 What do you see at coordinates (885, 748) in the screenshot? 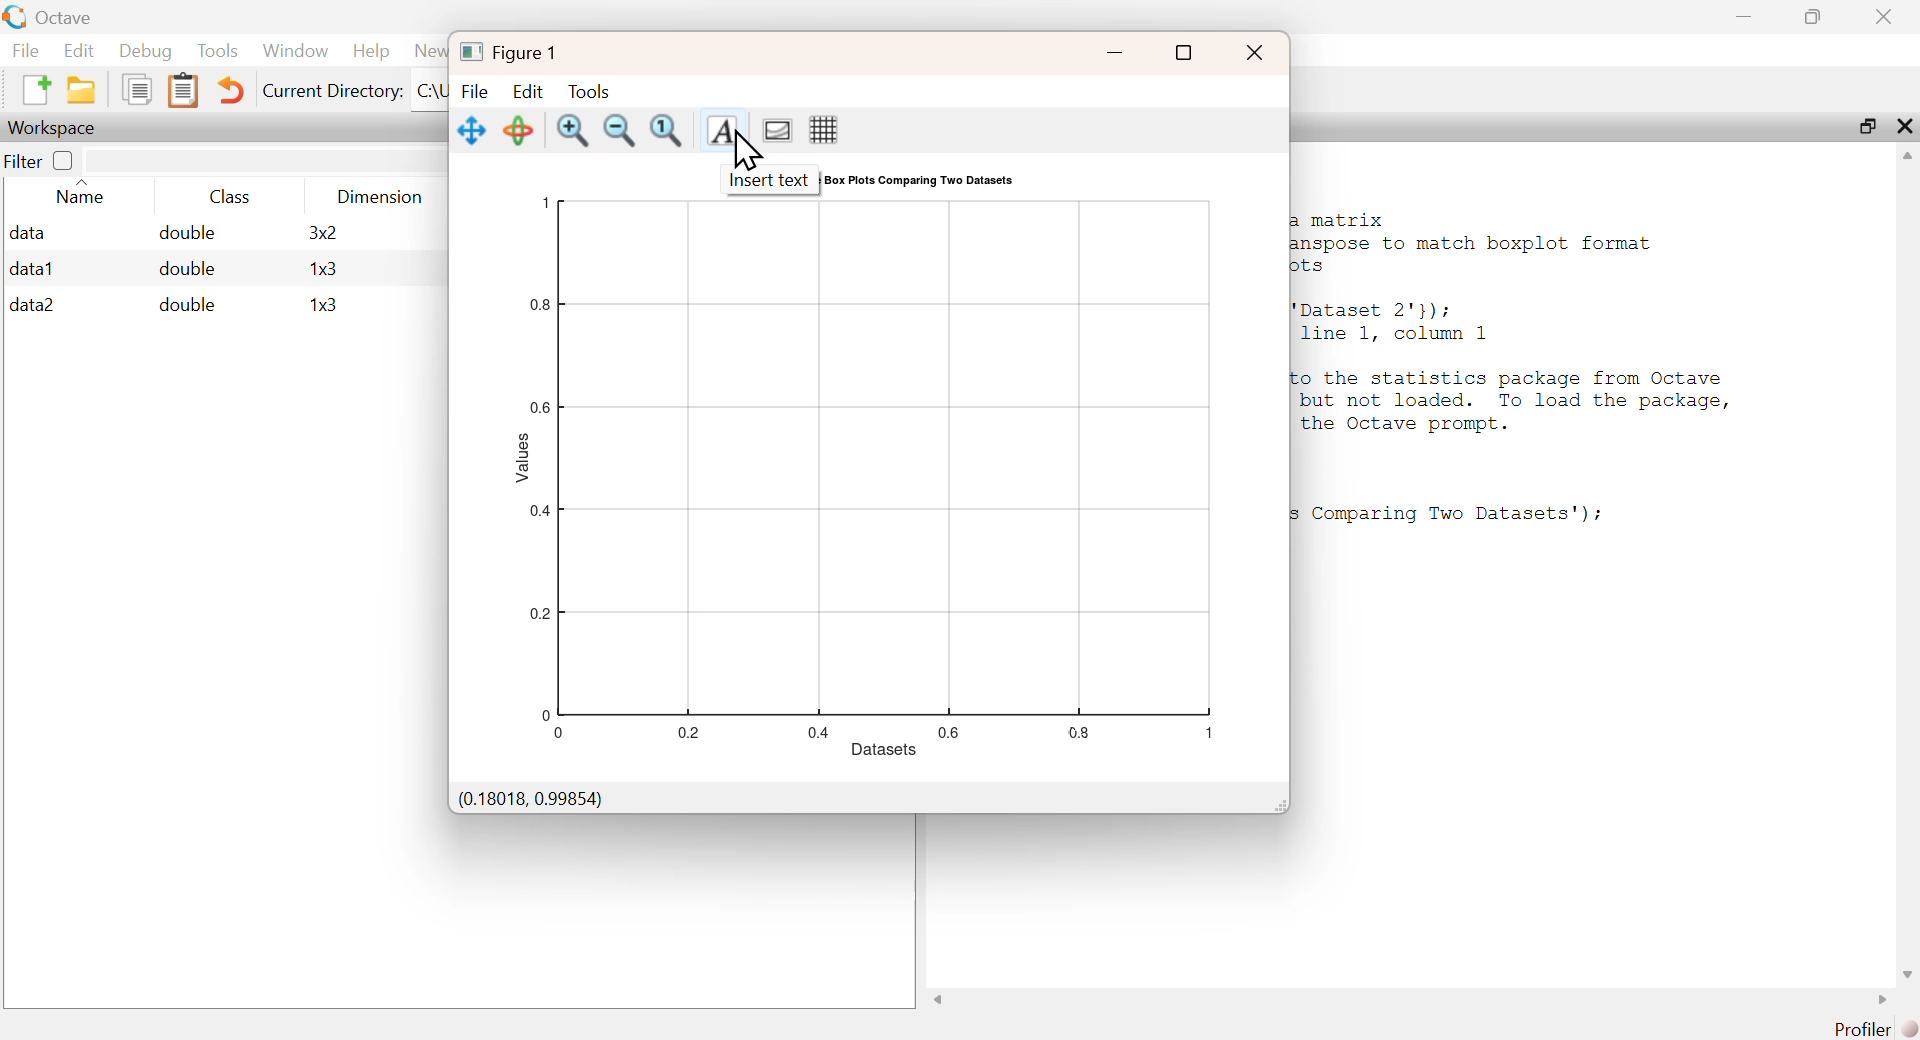
I see `Datasets` at bounding box center [885, 748].